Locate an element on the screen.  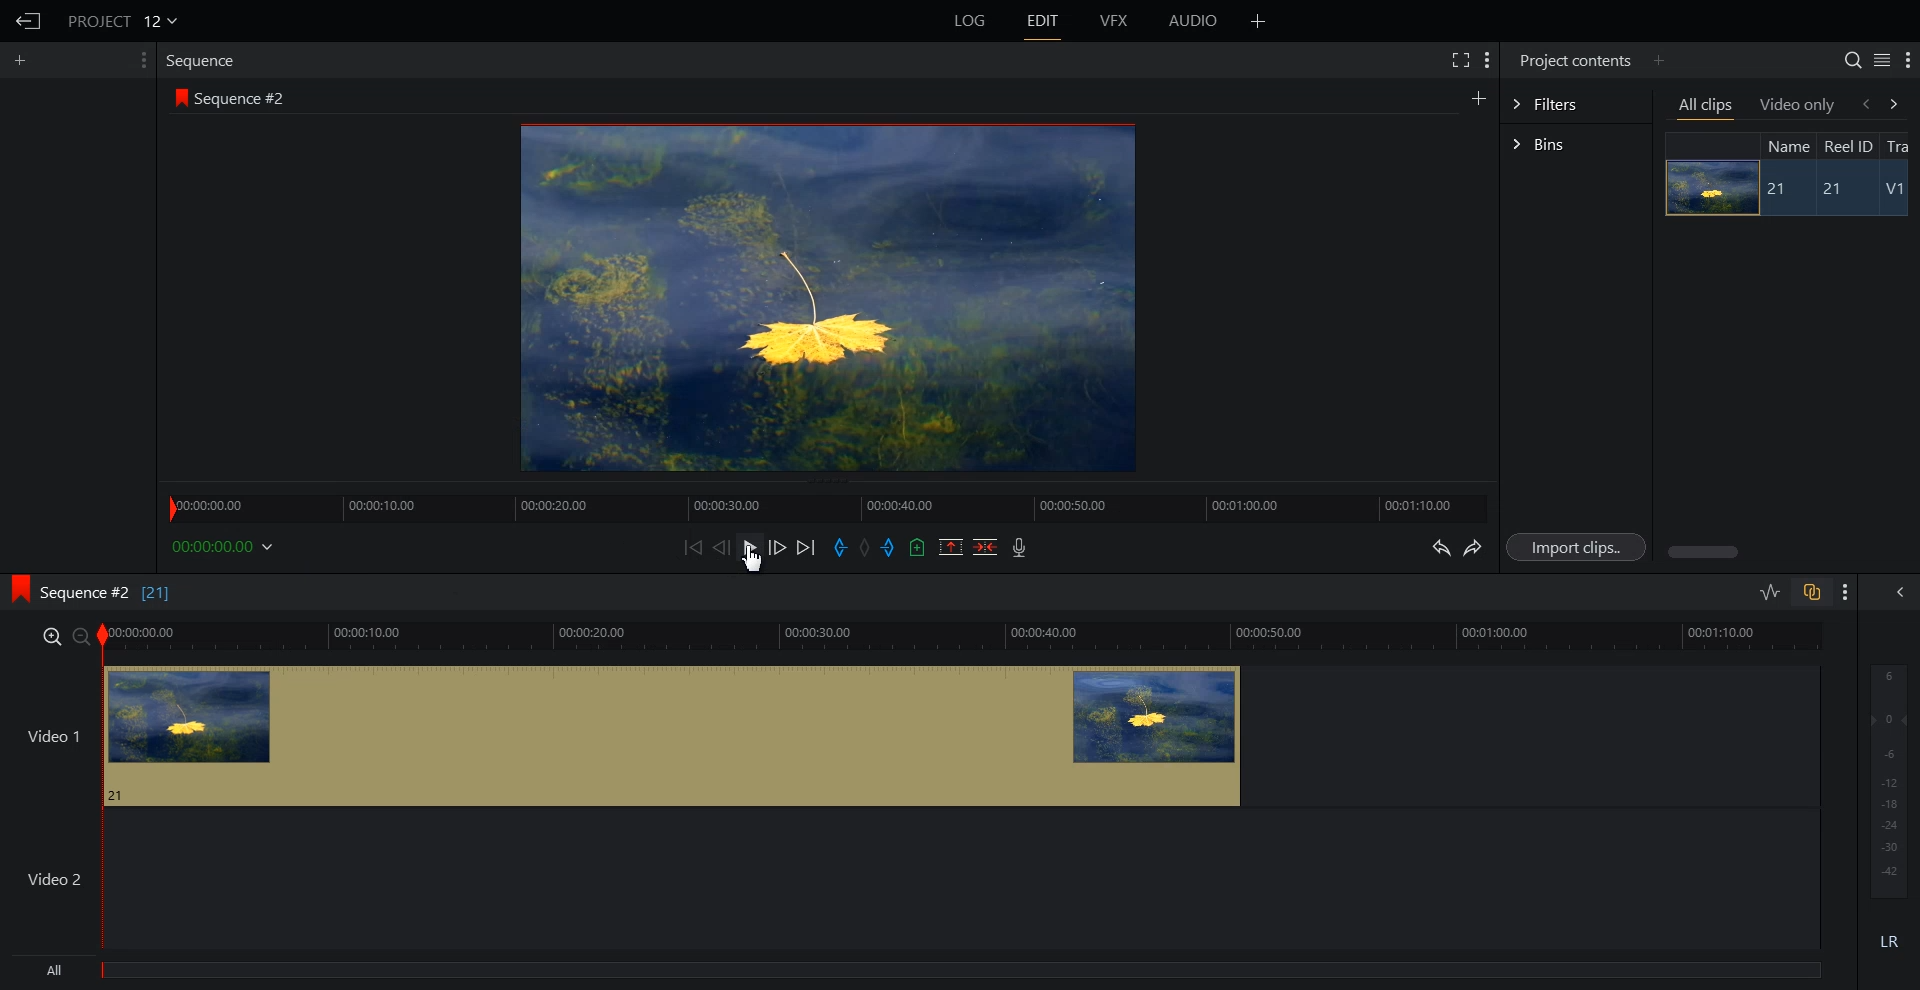
Add an Cue in current position is located at coordinates (918, 547).